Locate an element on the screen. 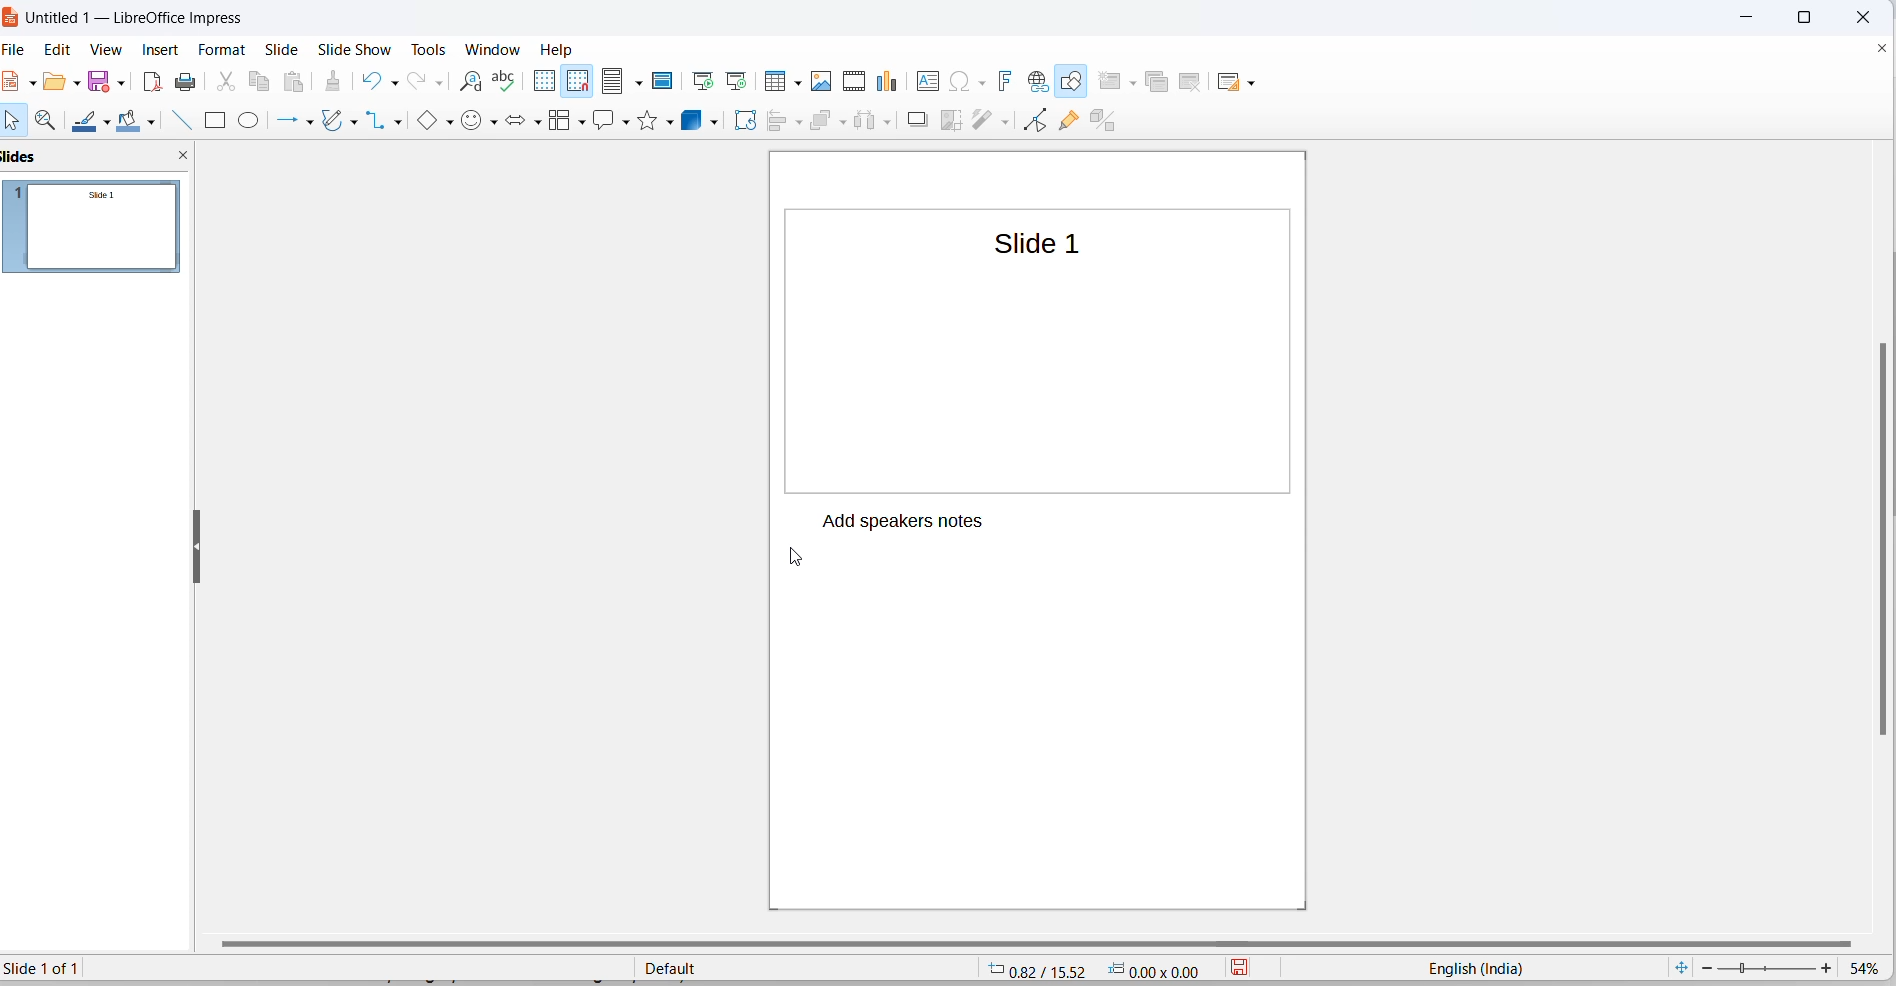 The image size is (1896, 986). find and replace is located at coordinates (470, 82).